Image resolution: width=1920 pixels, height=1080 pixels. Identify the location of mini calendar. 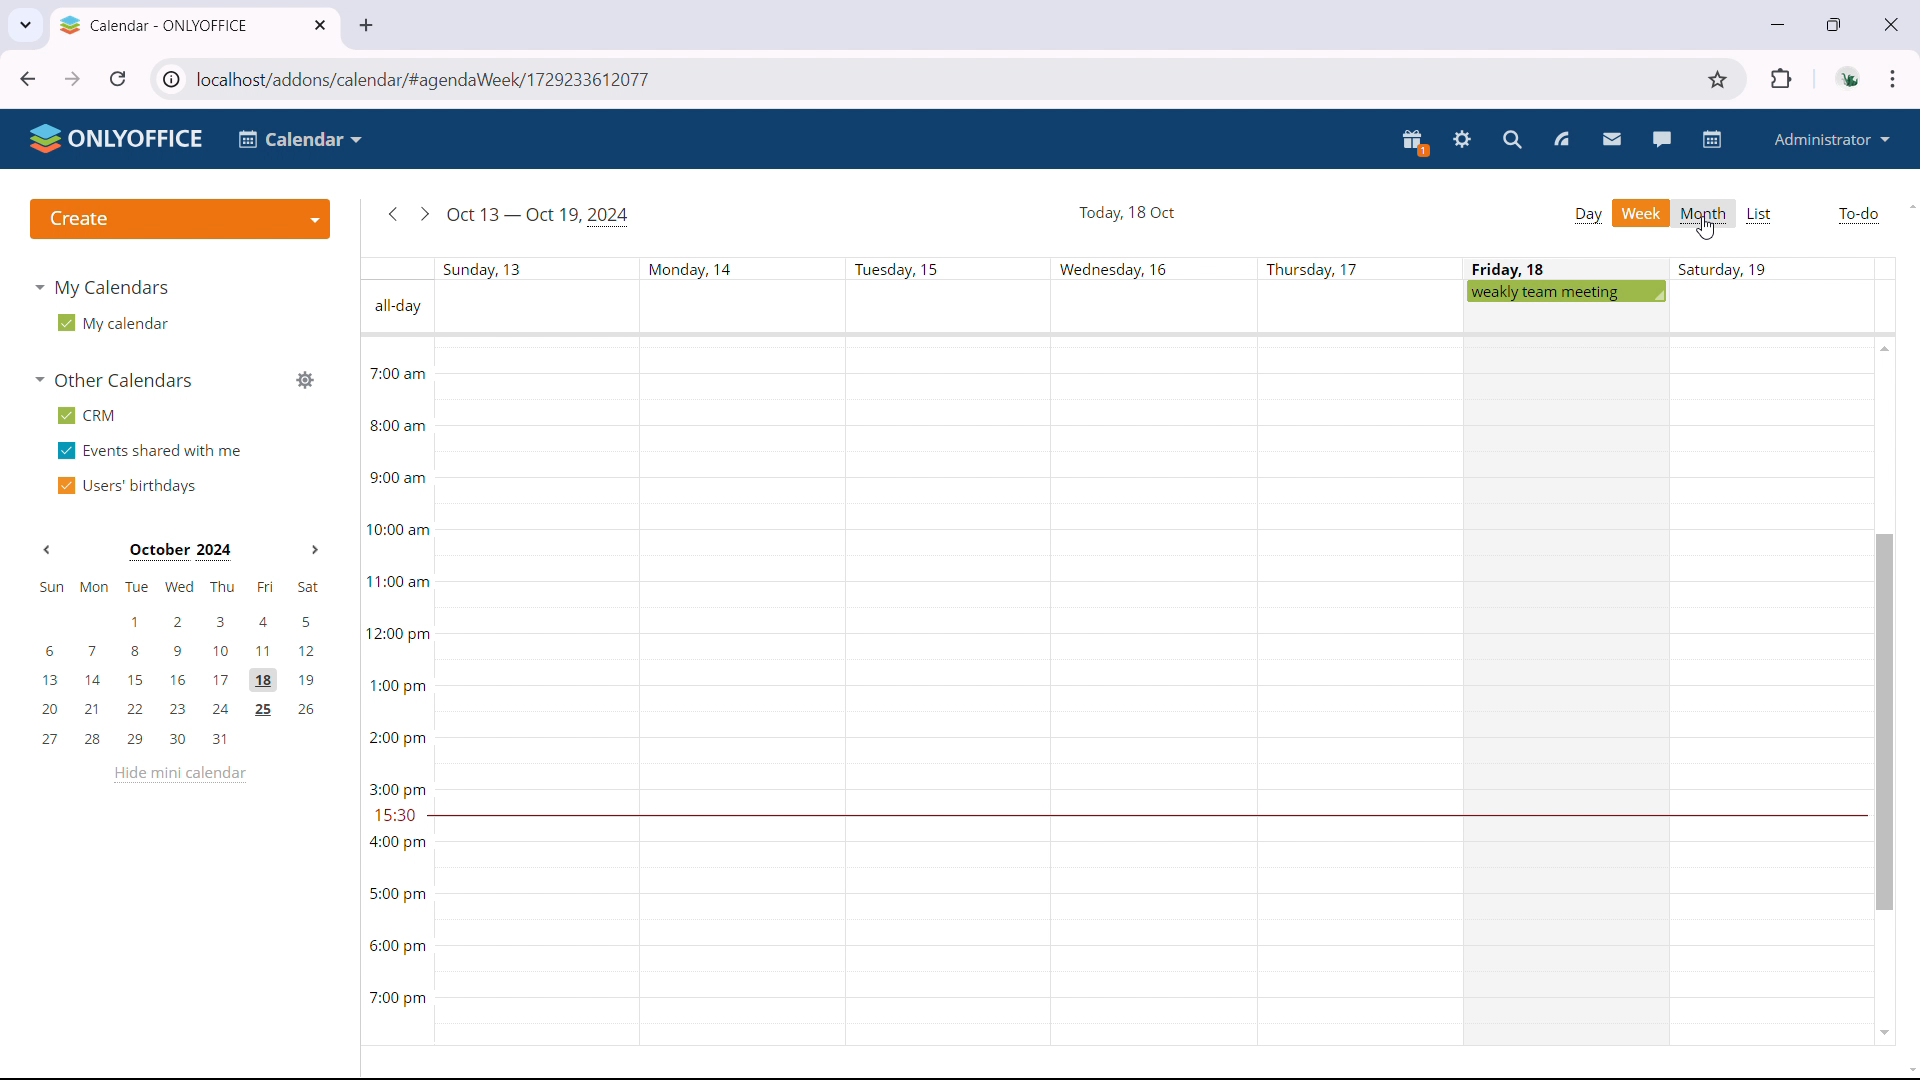
(180, 663).